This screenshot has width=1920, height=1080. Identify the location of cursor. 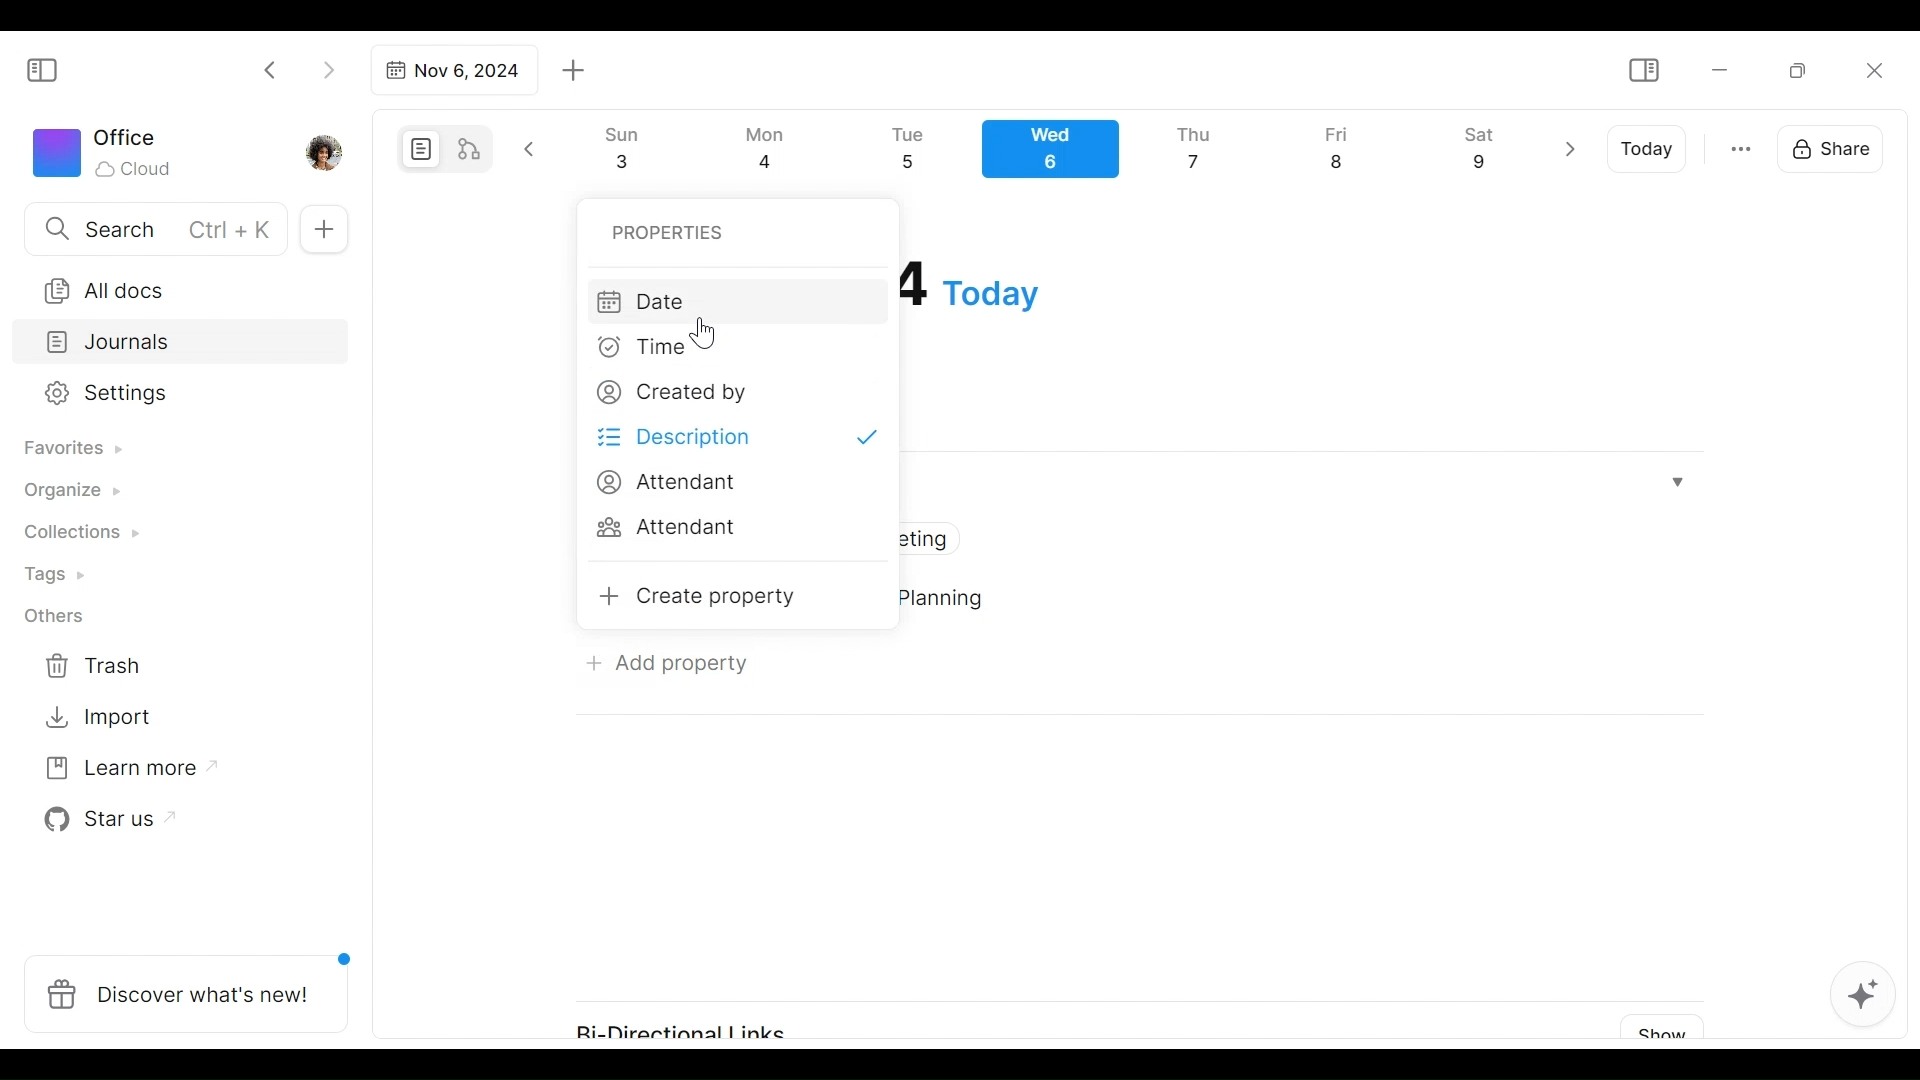
(706, 331).